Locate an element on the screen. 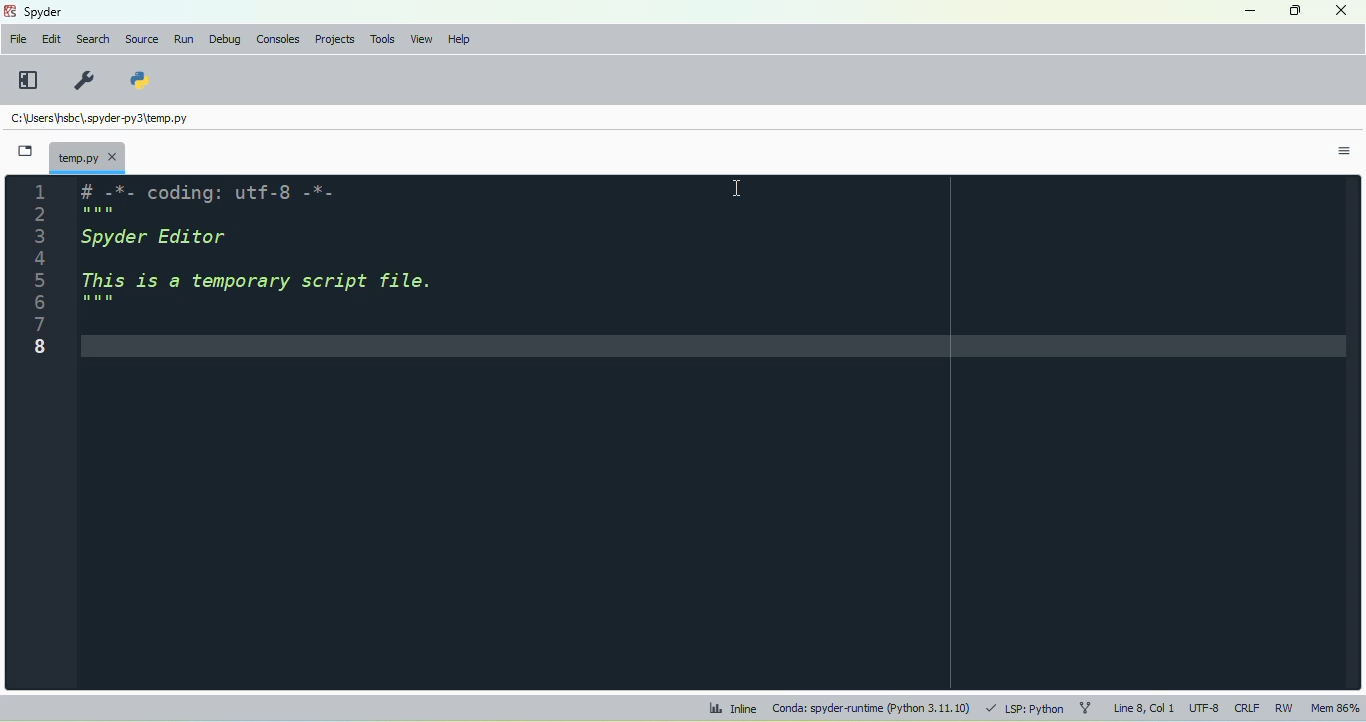 This screenshot has width=1366, height=722. temporary file is located at coordinates (99, 120).